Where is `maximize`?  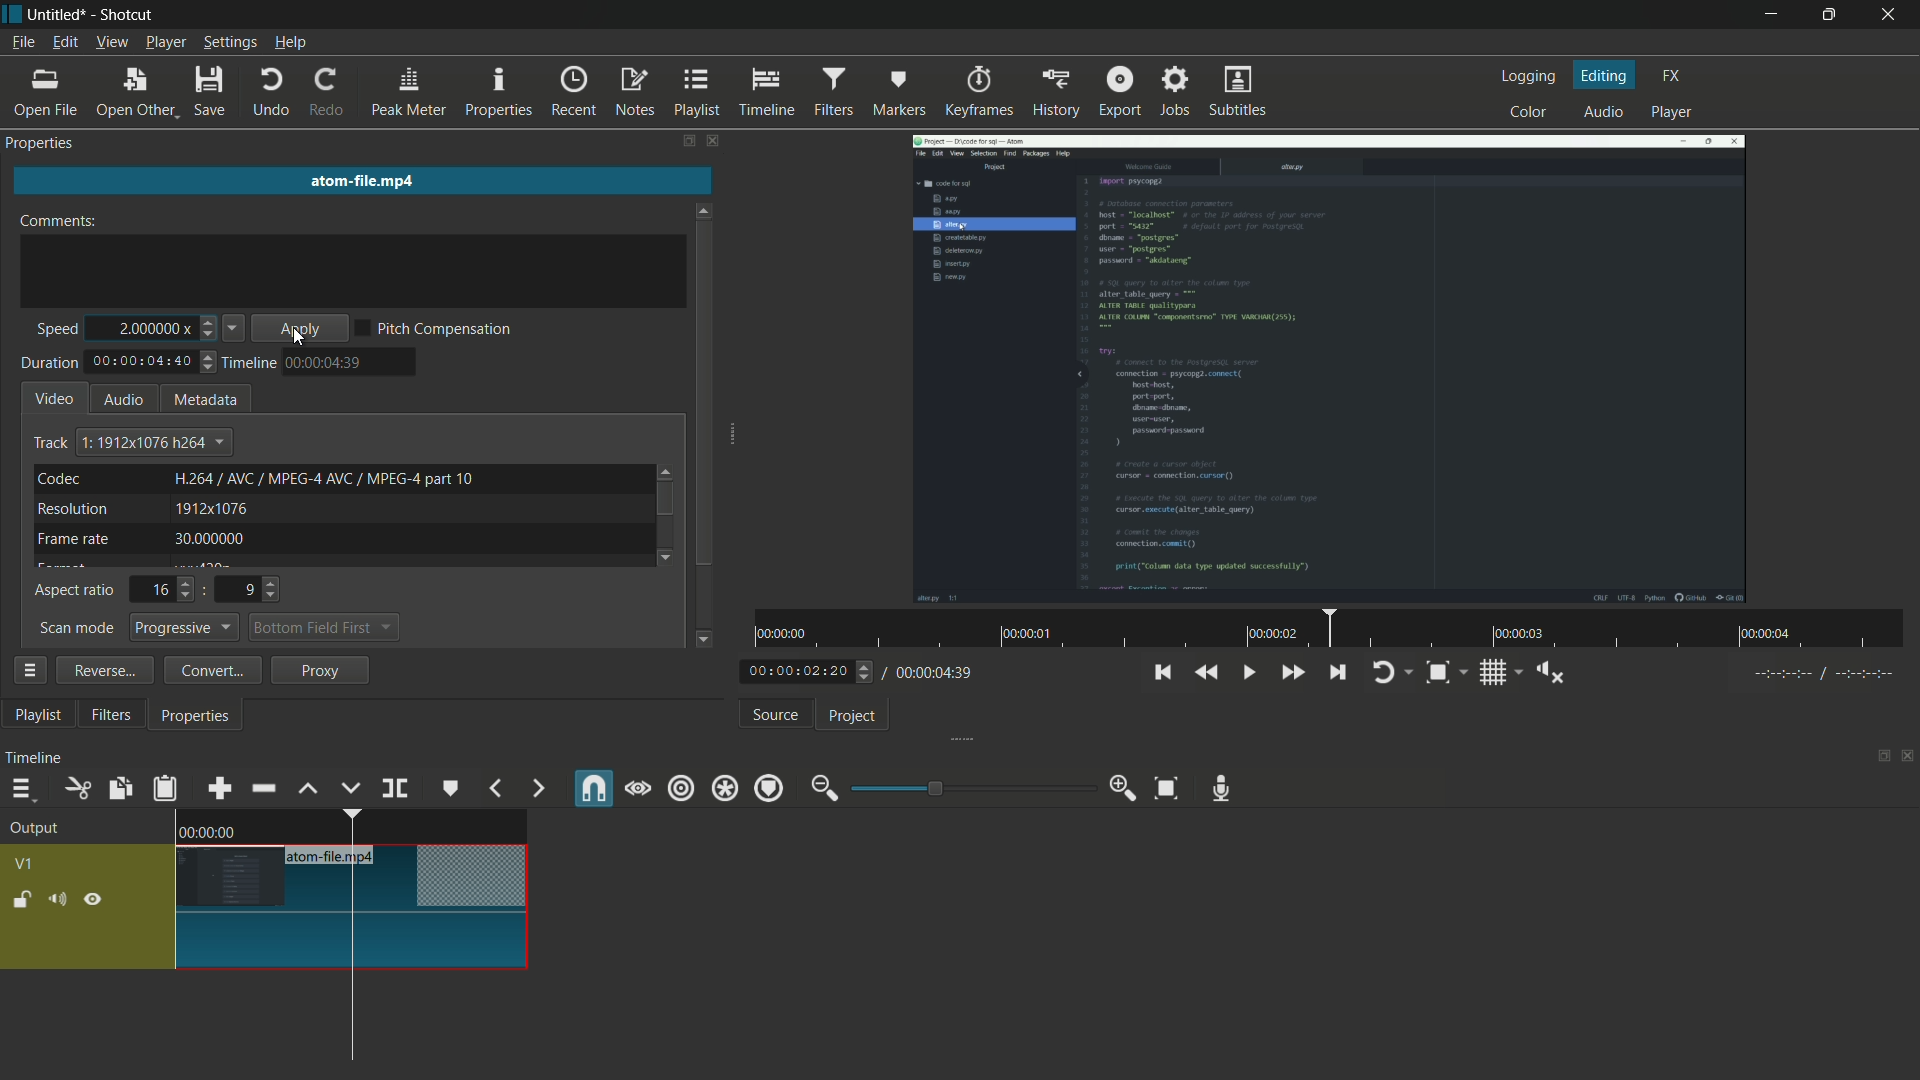
maximize is located at coordinates (1831, 13).